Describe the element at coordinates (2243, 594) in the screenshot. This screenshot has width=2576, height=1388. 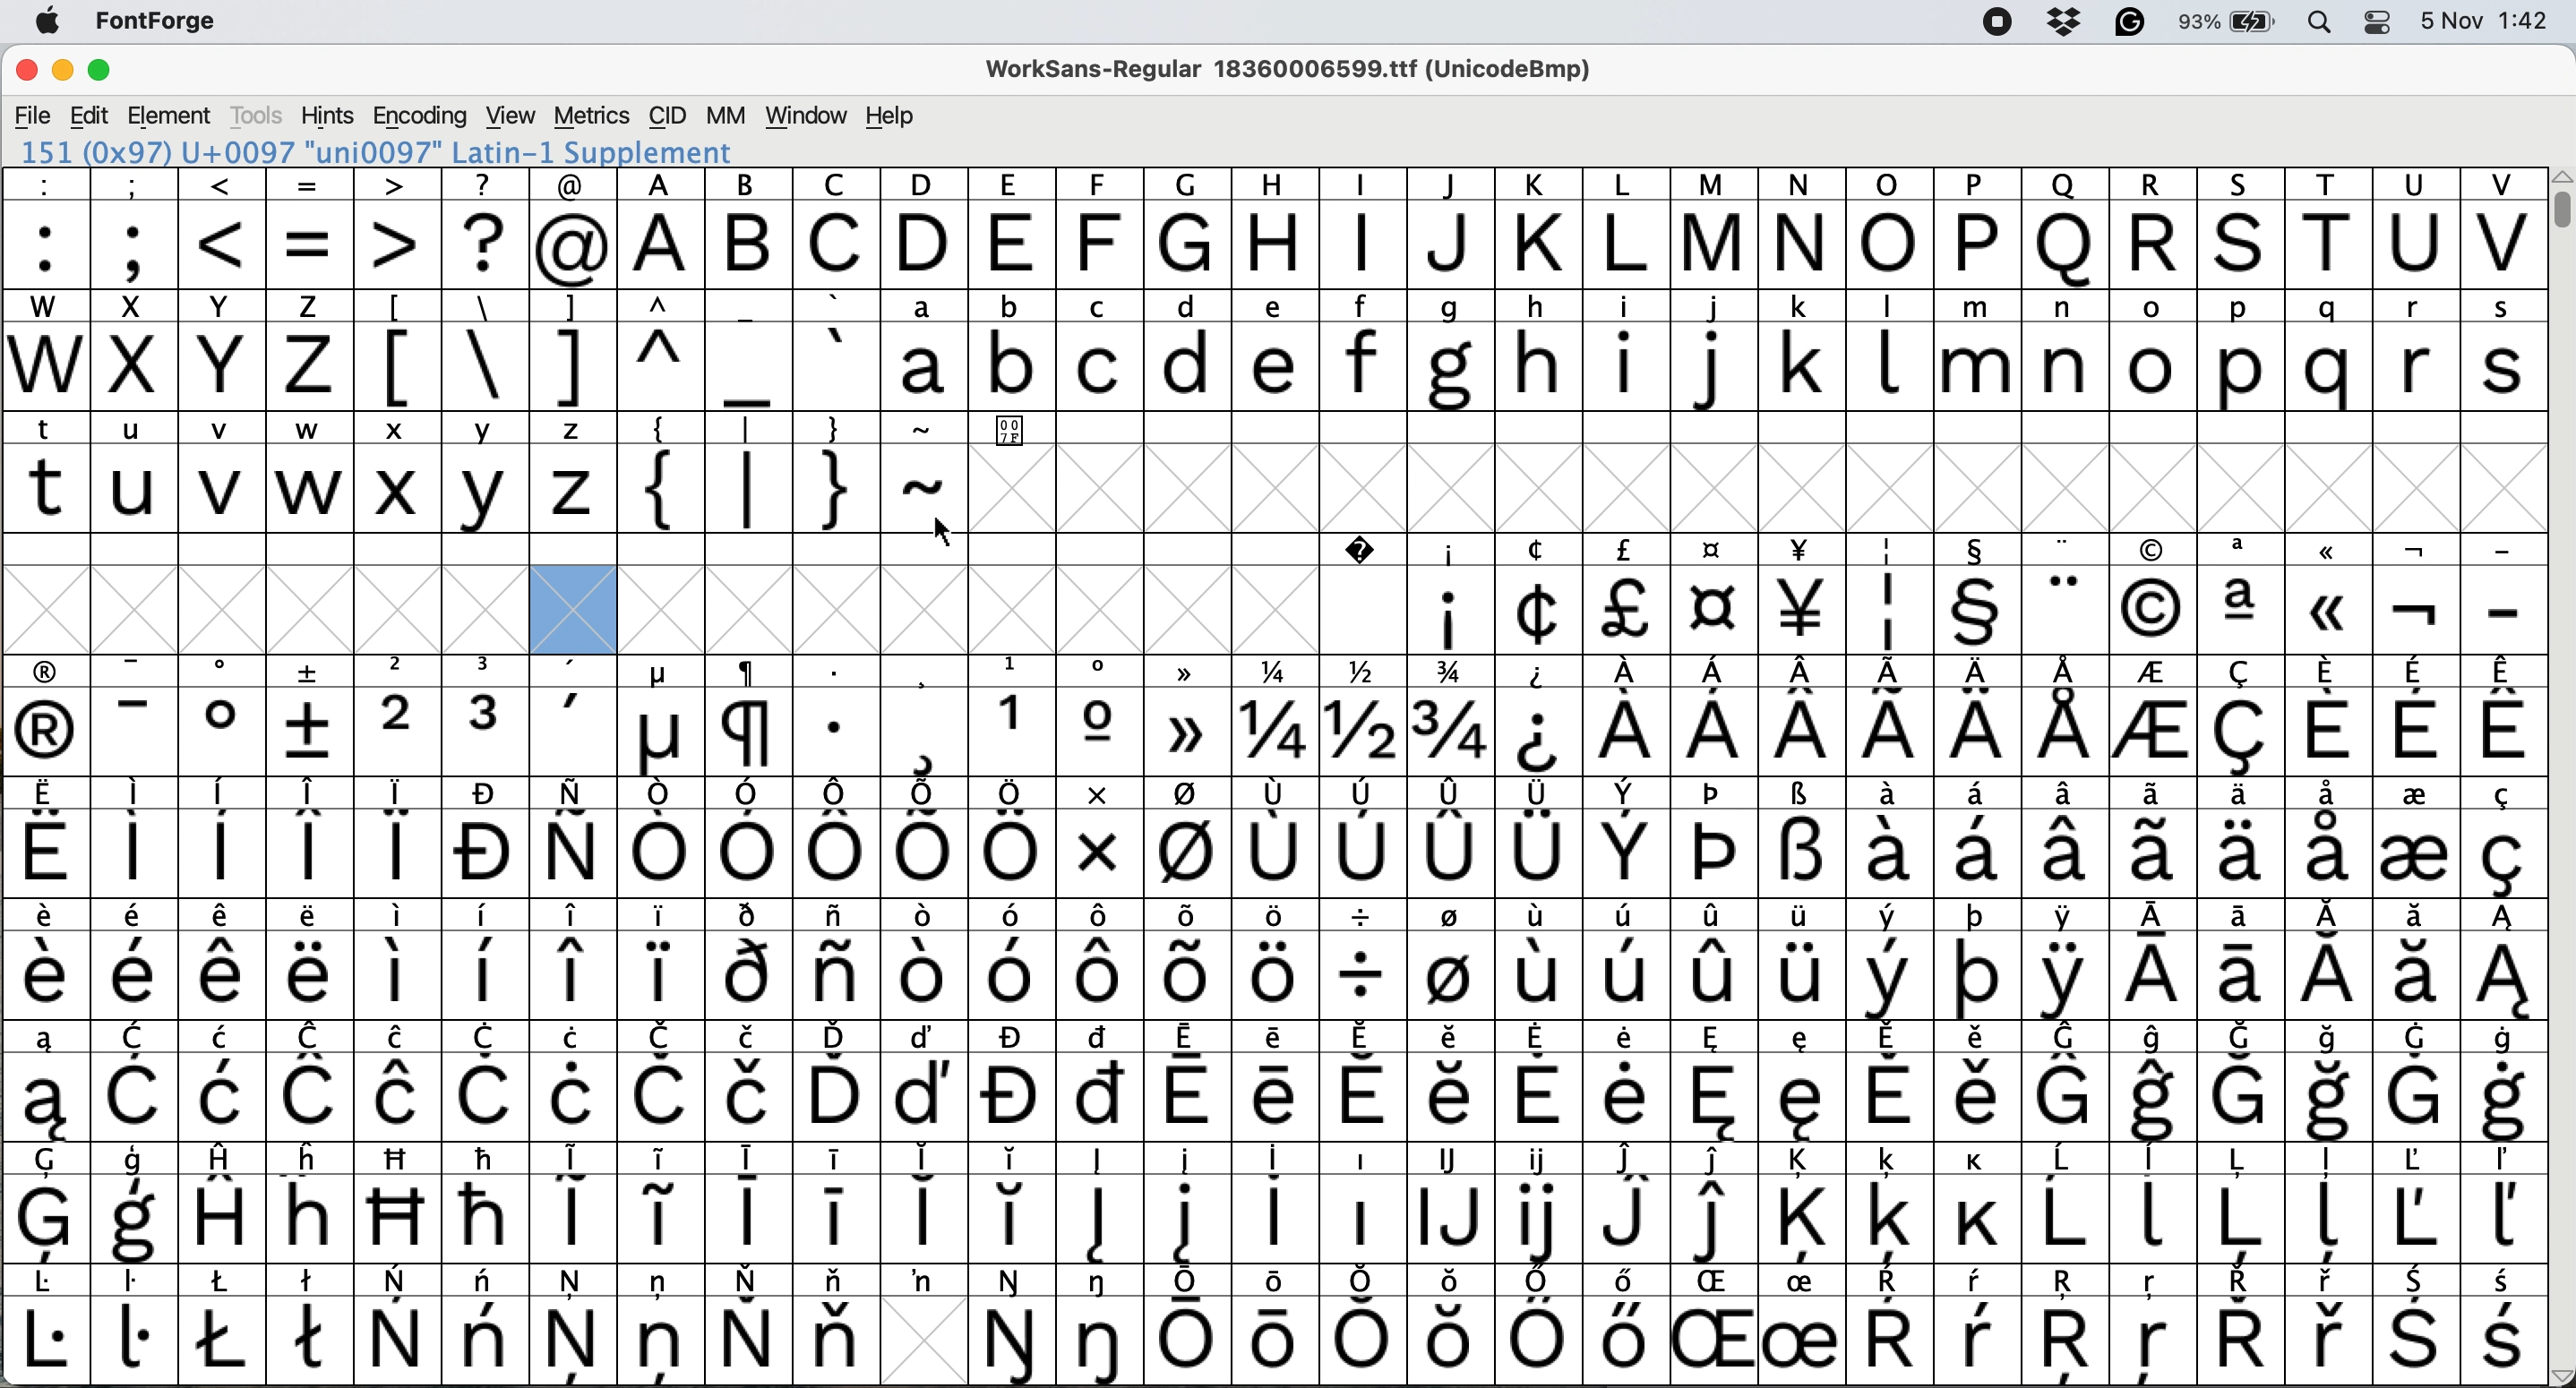
I see `symbol` at that location.